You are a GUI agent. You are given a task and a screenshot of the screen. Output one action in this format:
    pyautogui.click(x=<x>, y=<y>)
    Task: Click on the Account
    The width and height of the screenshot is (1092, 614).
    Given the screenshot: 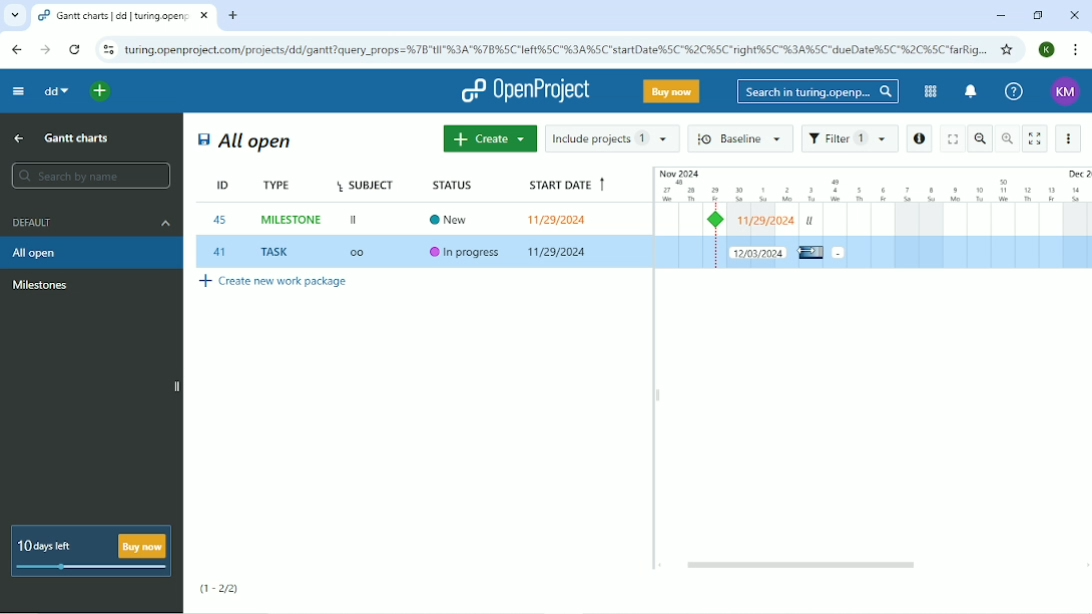 What is the action you would take?
    pyautogui.click(x=1067, y=93)
    